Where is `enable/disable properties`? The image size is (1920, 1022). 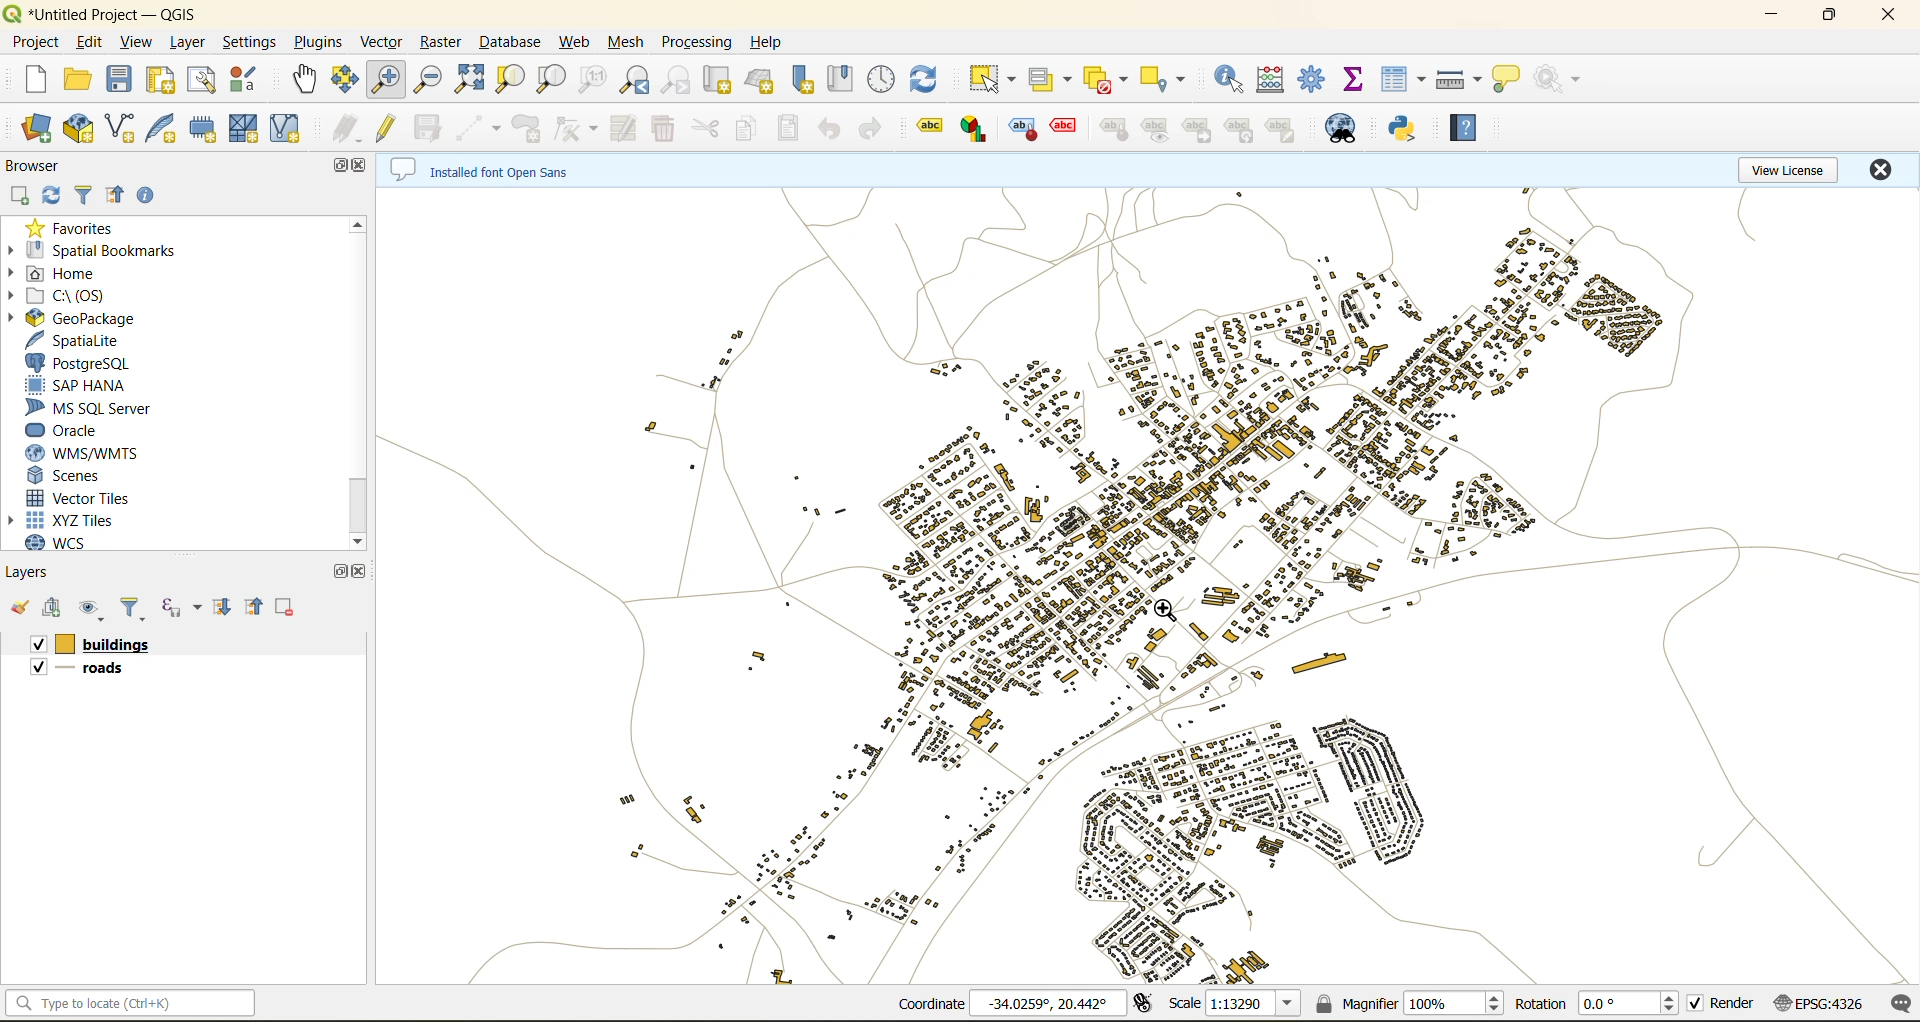
enable/disable properties is located at coordinates (149, 197).